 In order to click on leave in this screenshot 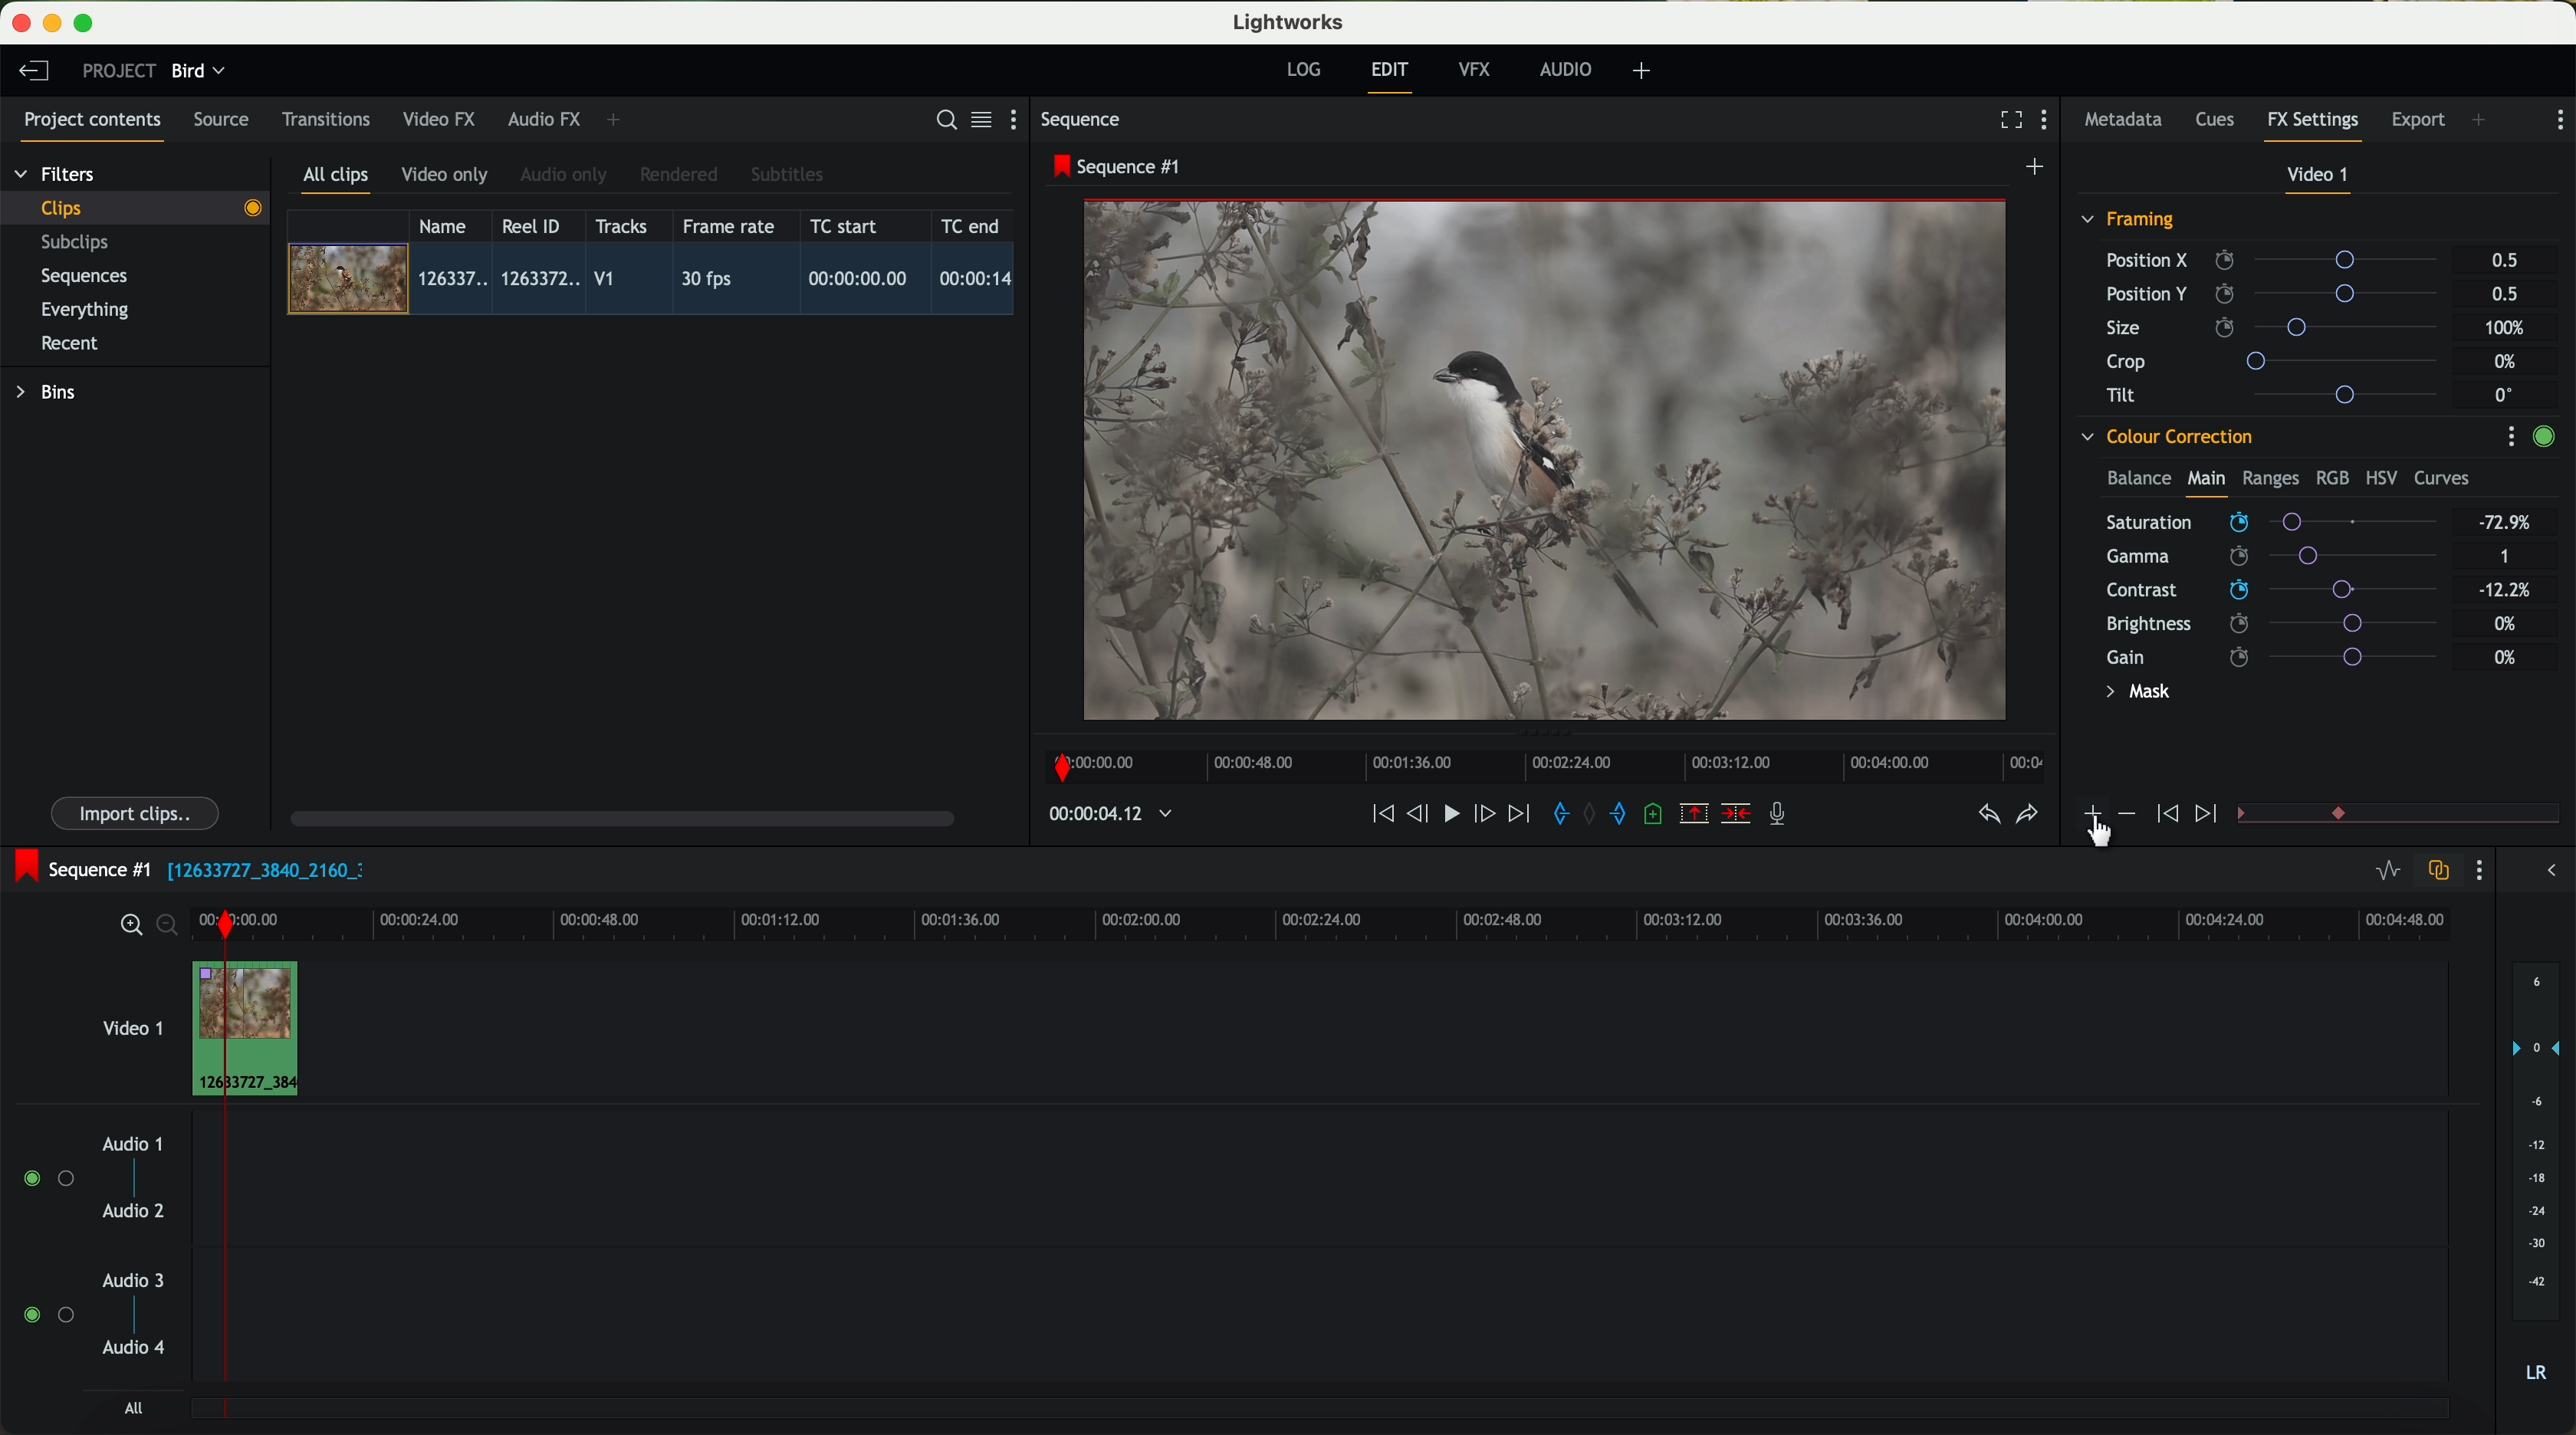, I will do `click(33, 72)`.